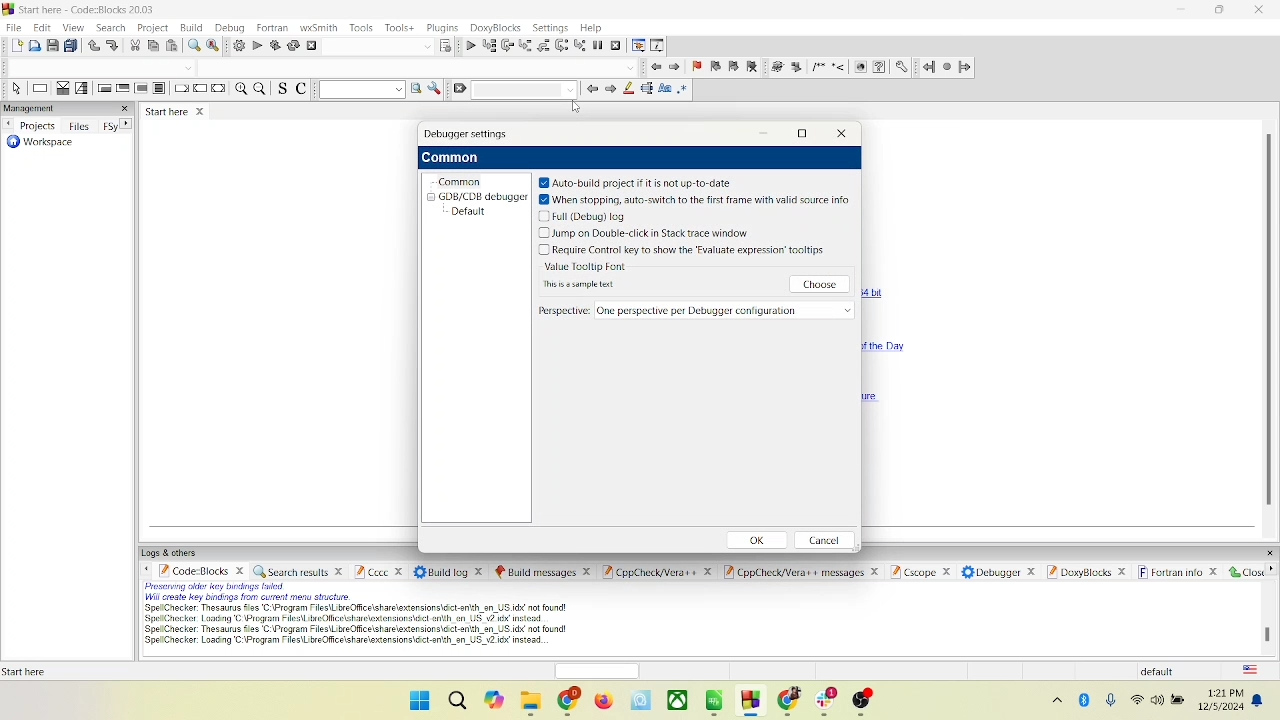 This screenshot has height=720, width=1280. I want to click on save, so click(54, 44).